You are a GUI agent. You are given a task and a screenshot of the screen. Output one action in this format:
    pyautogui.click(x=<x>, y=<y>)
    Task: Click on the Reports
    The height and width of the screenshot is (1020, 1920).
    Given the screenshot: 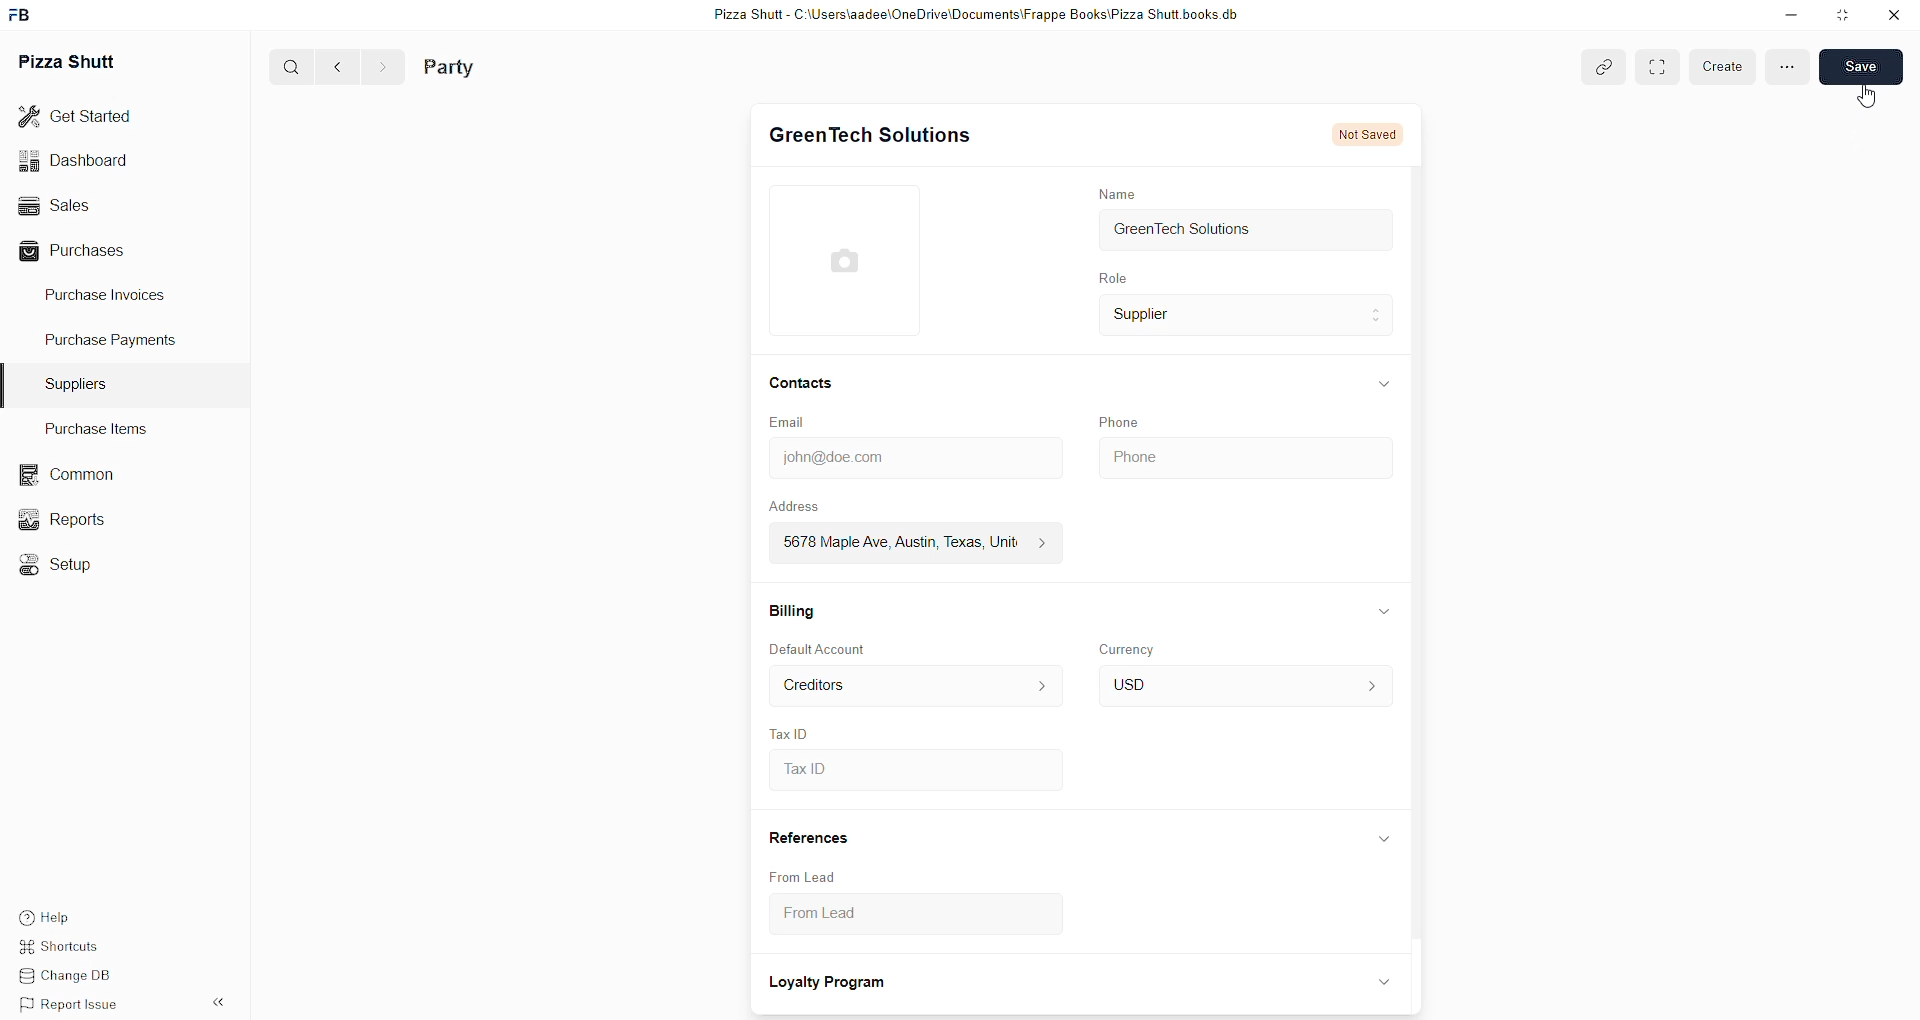 What is the action you would take?
    pyautogui.click(x=65, y=519)
    